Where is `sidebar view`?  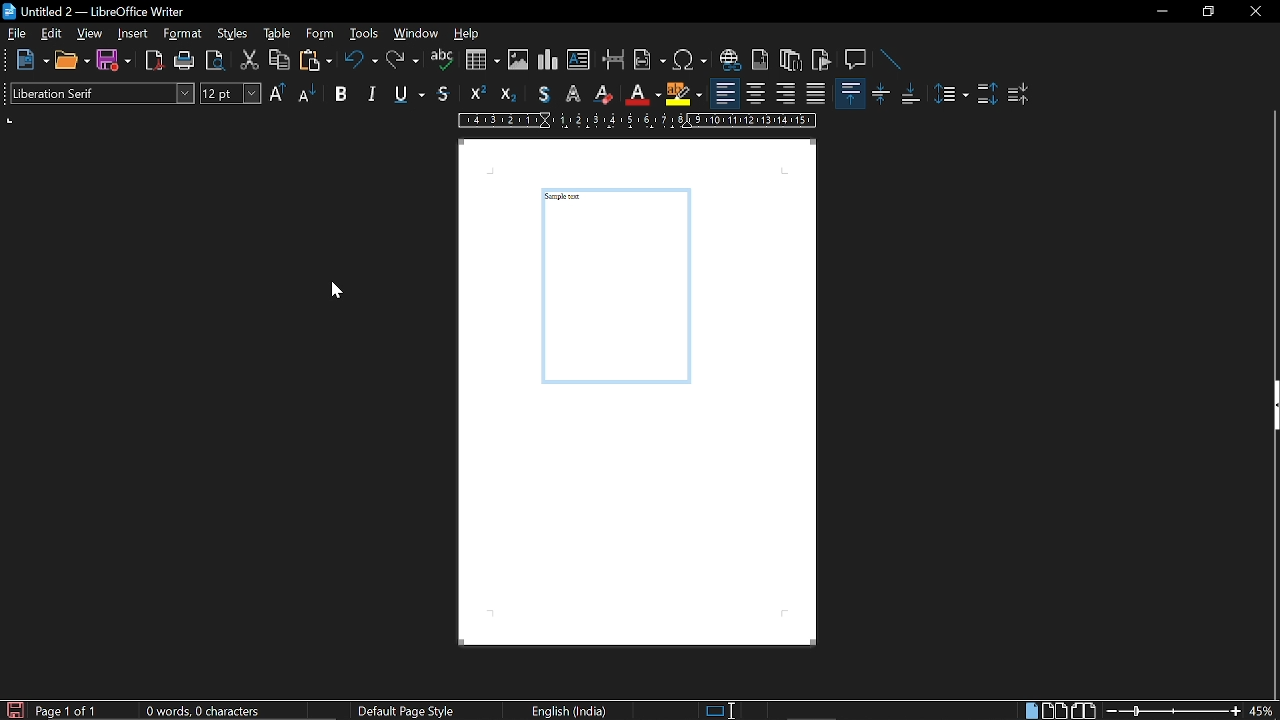 sidebar view is located at coordinates (1272, 408).